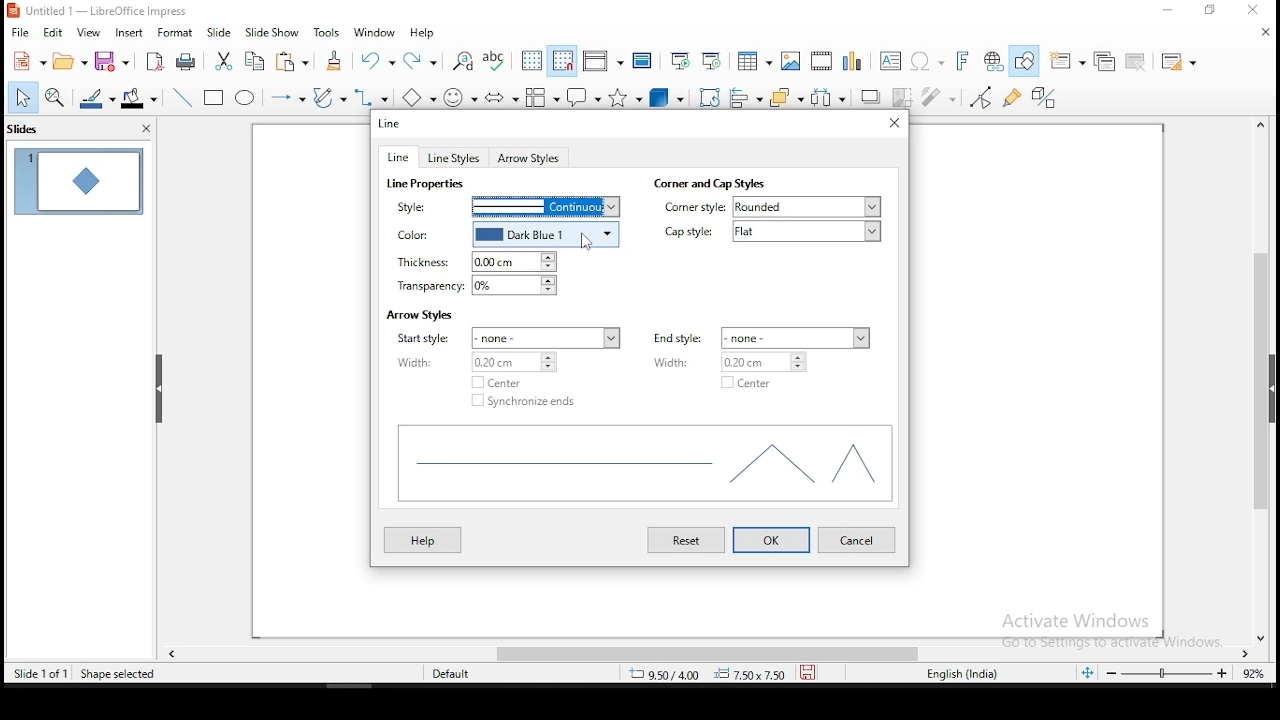 The image size is (1280, 720). Describe the element at coordinates (775, 363) in the screenshot. I see `0.02` at that location.